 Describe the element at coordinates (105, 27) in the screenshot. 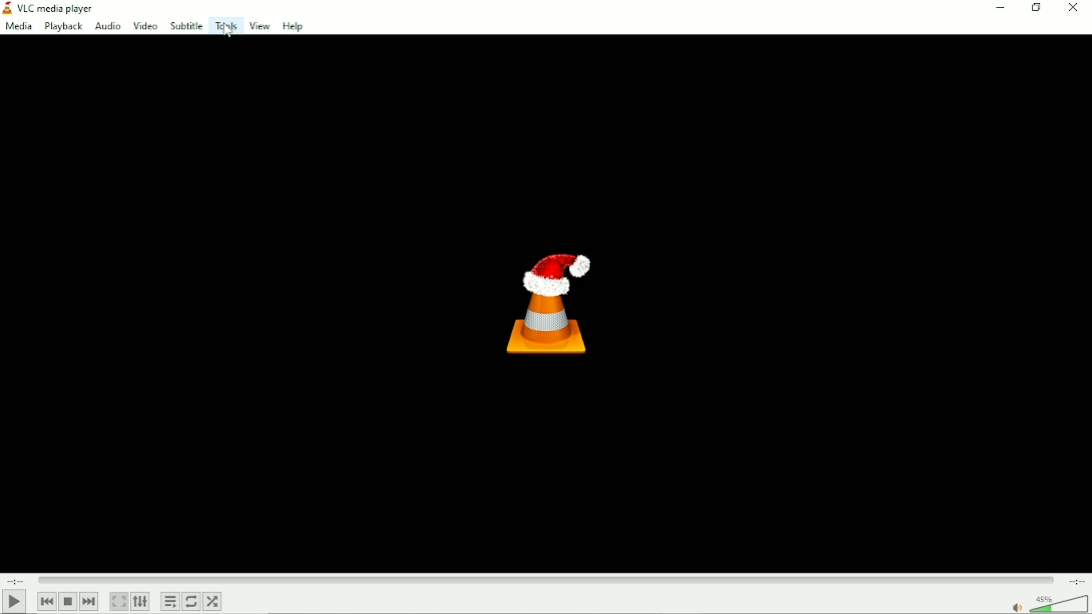

I see `Audio` at that location.